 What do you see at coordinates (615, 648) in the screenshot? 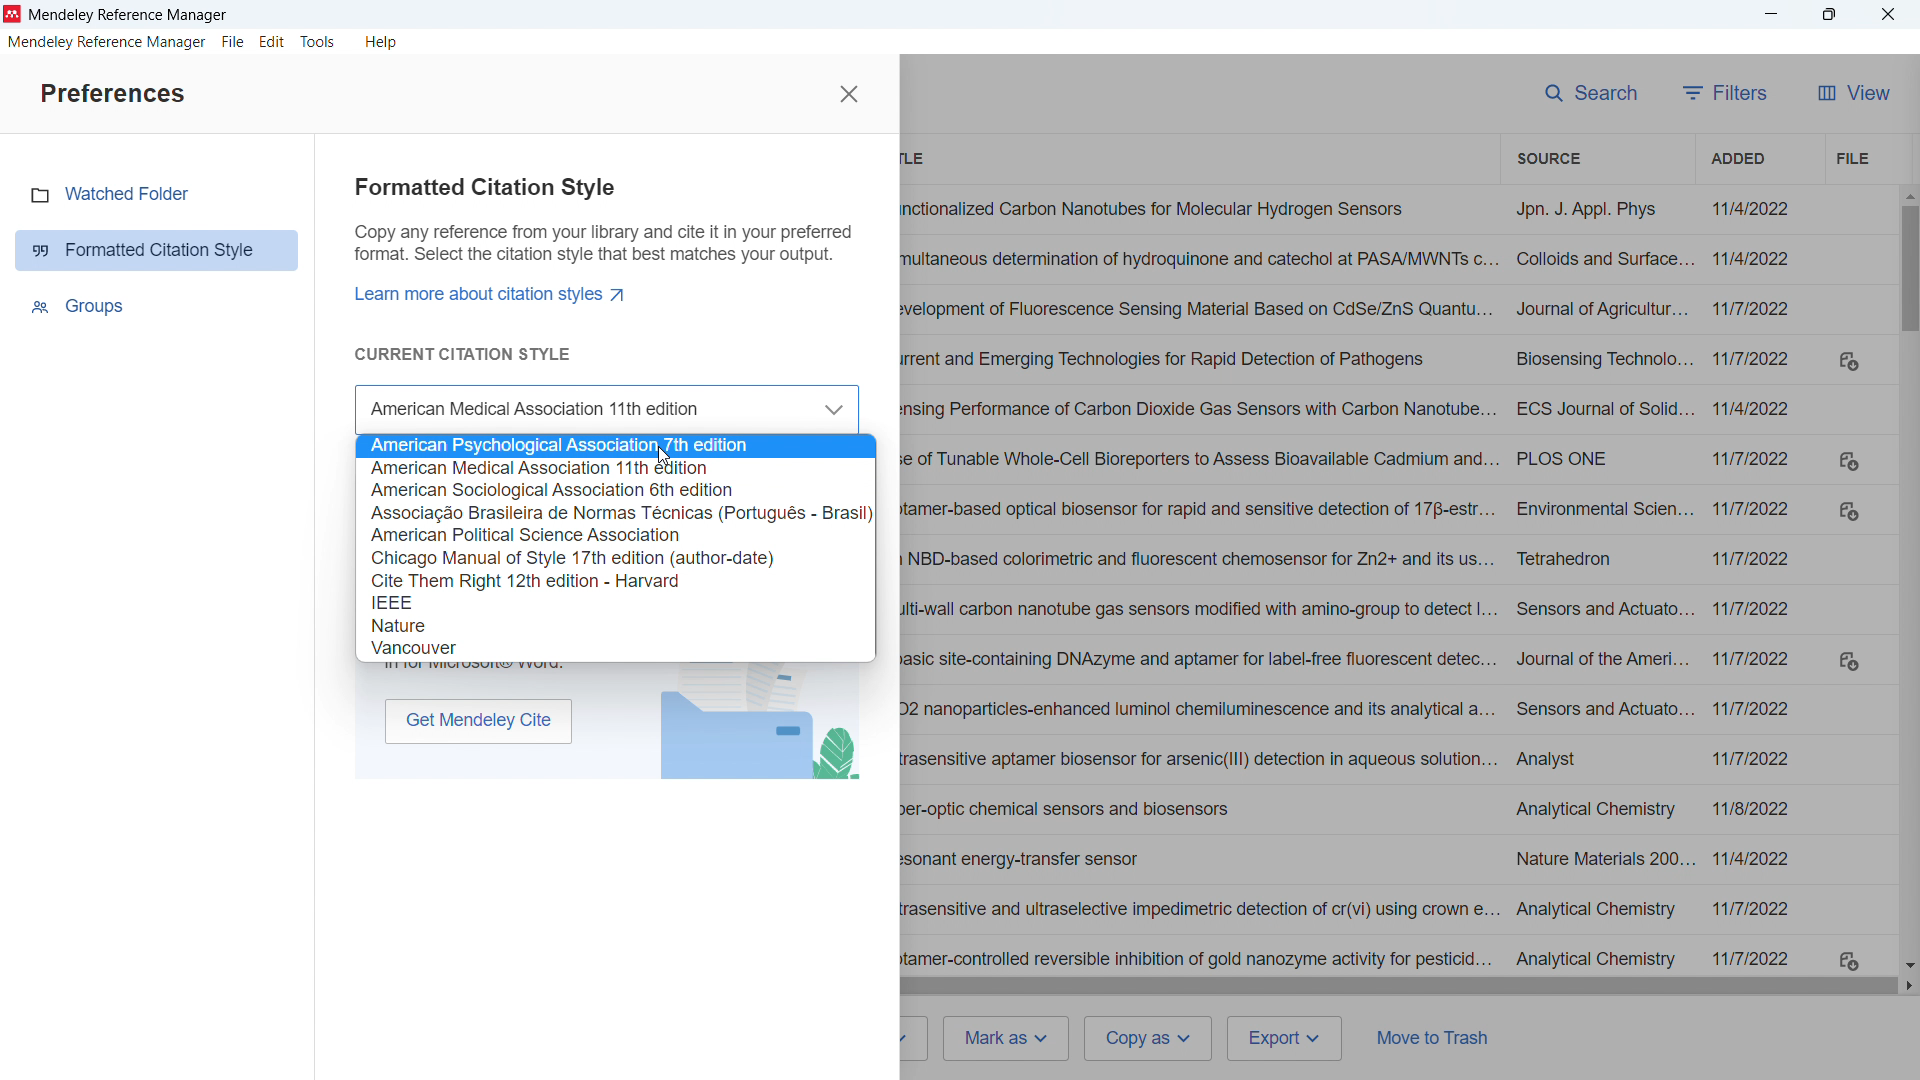
I see `Vancouver` at bounding box center [615, 648].